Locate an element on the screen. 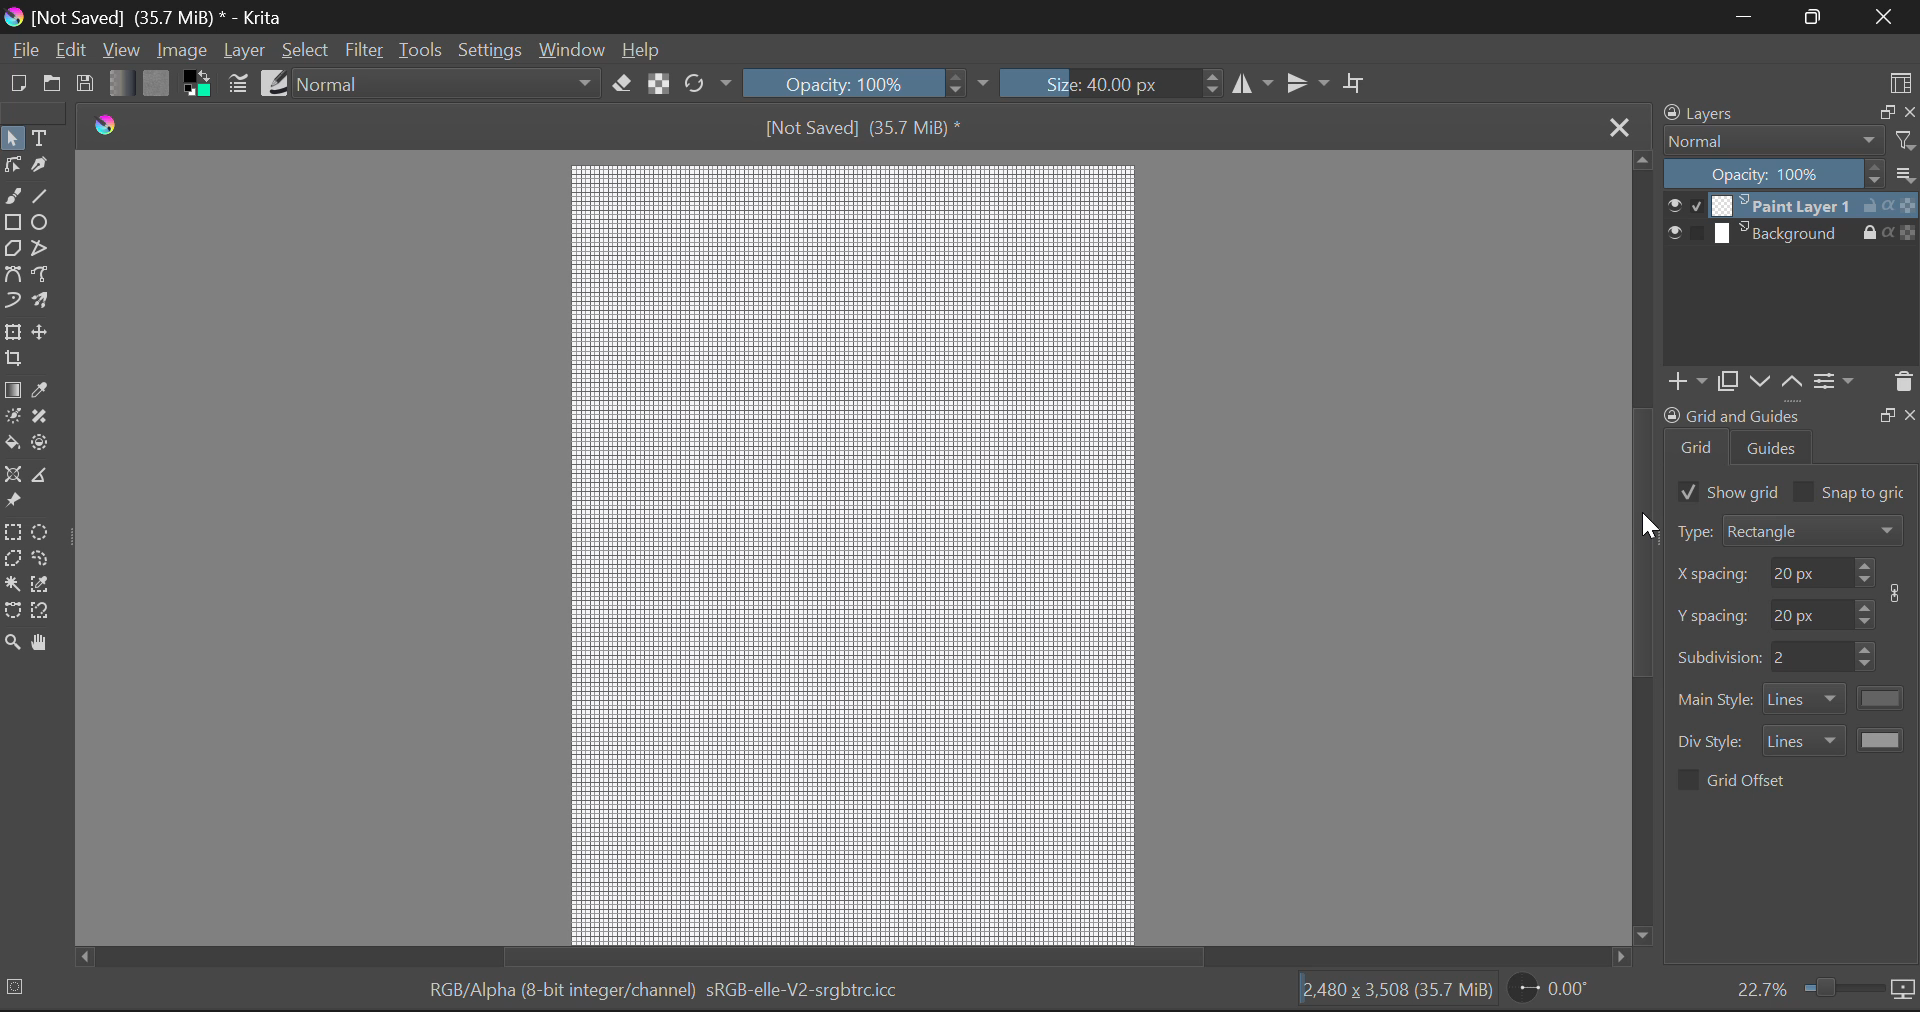  spacing x is located at coordinates (1808, 572).